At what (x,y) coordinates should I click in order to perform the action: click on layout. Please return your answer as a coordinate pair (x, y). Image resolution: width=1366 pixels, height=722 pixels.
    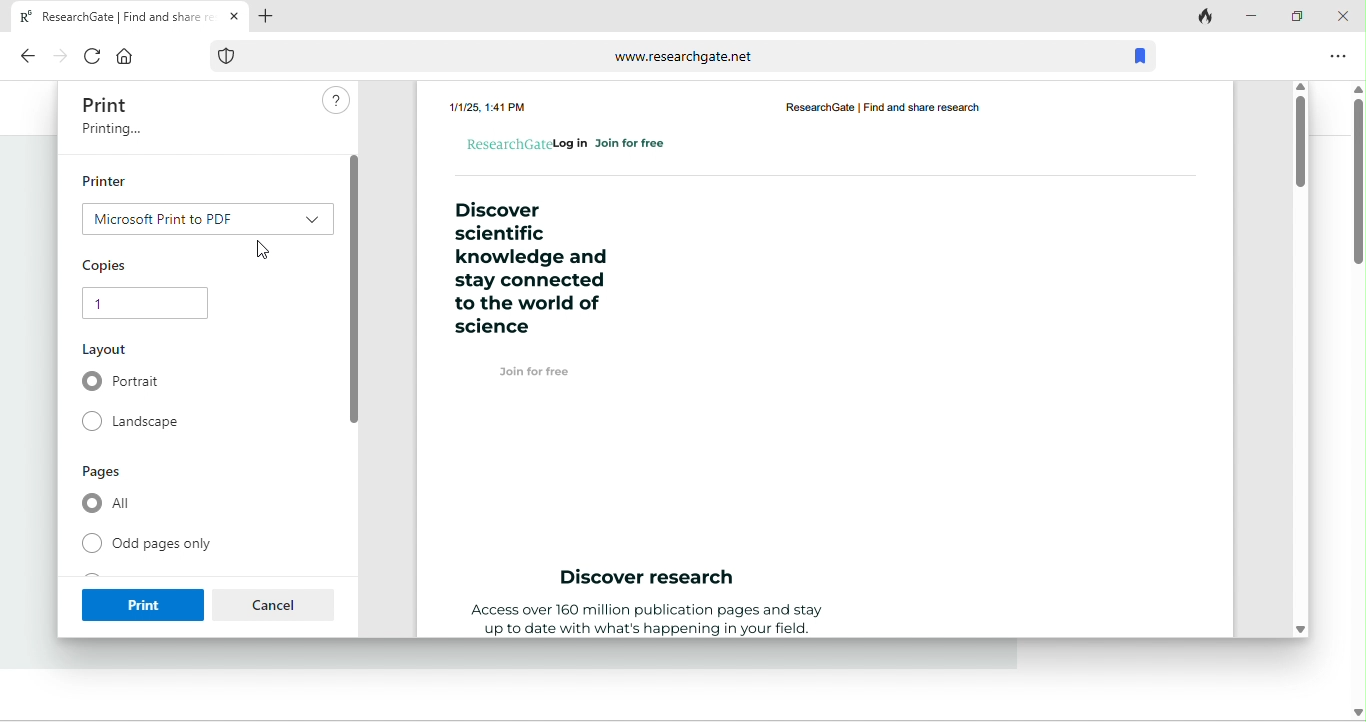
    Looking at the image, I should click on (109, 350).